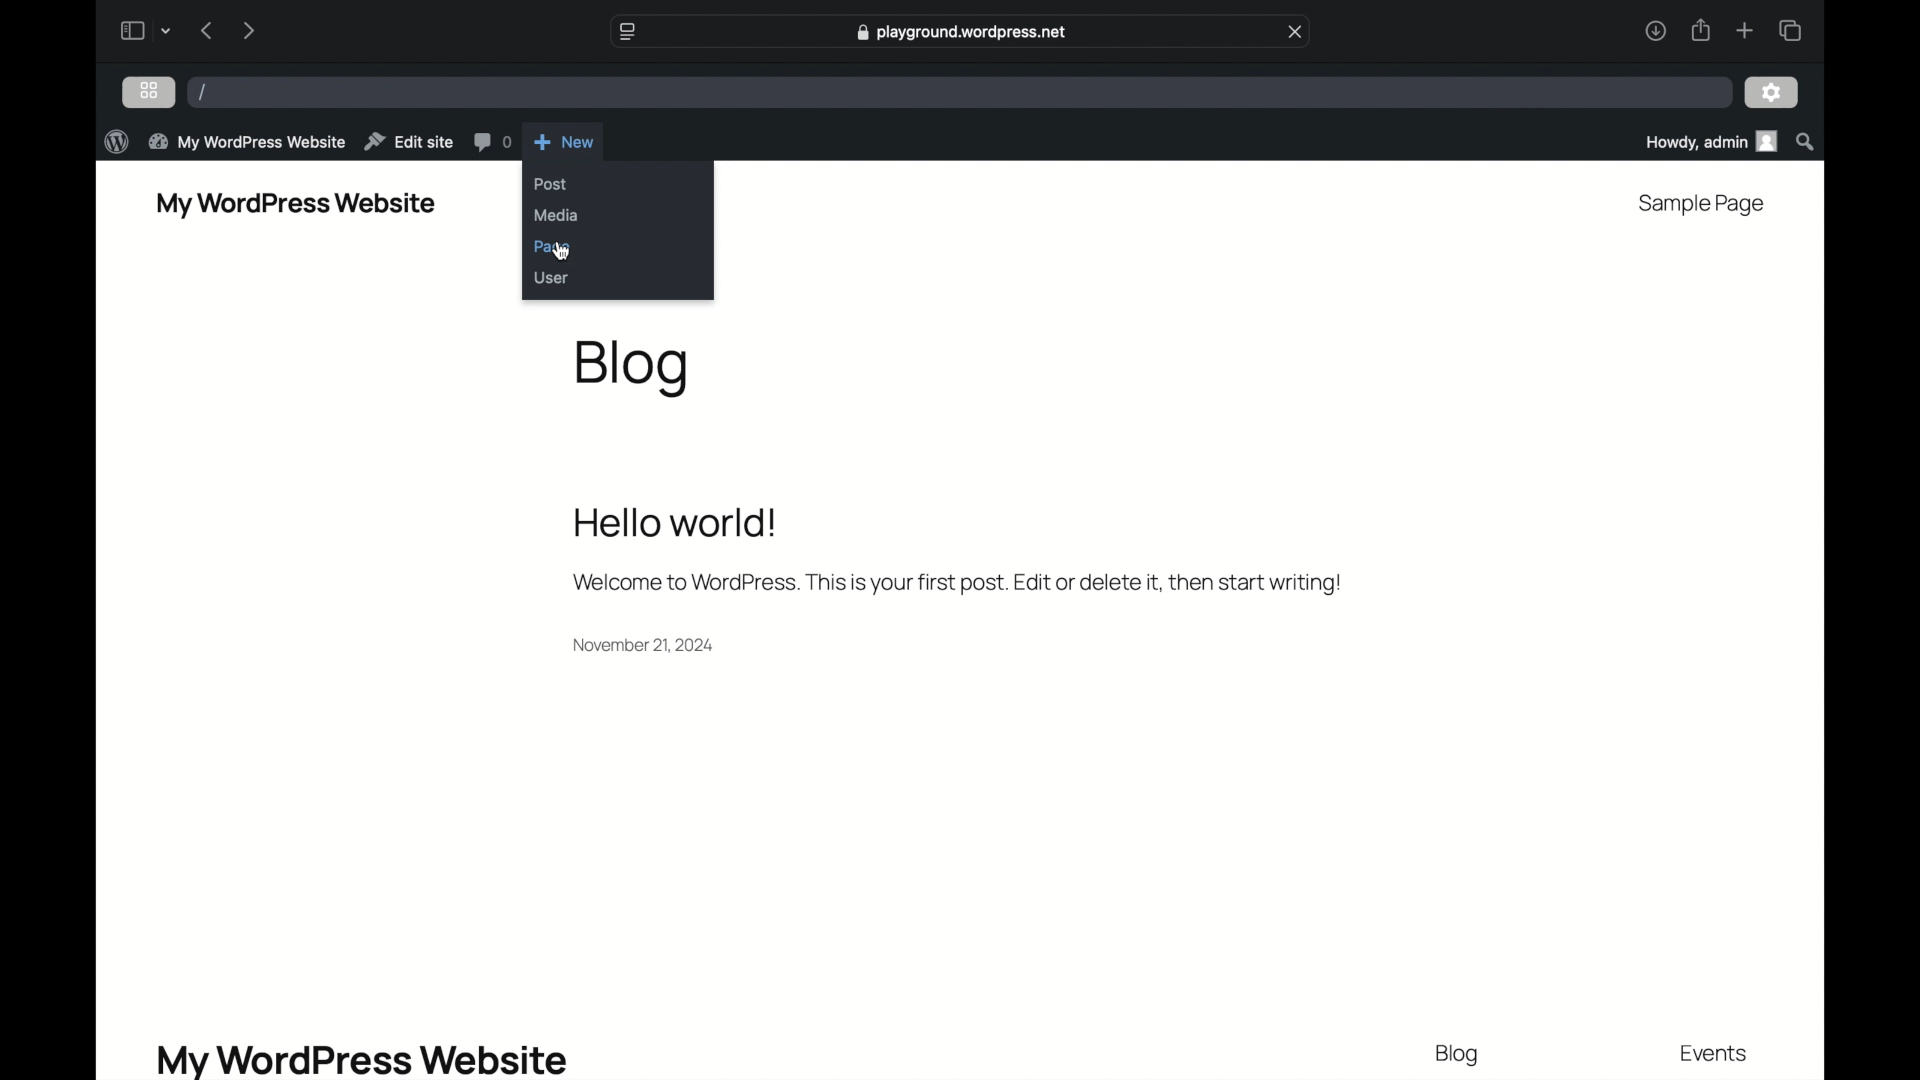 The image size is (1920, 1080). Describe the element at coordinates (1699, 30) in the screenshot. I see `share` at that location.